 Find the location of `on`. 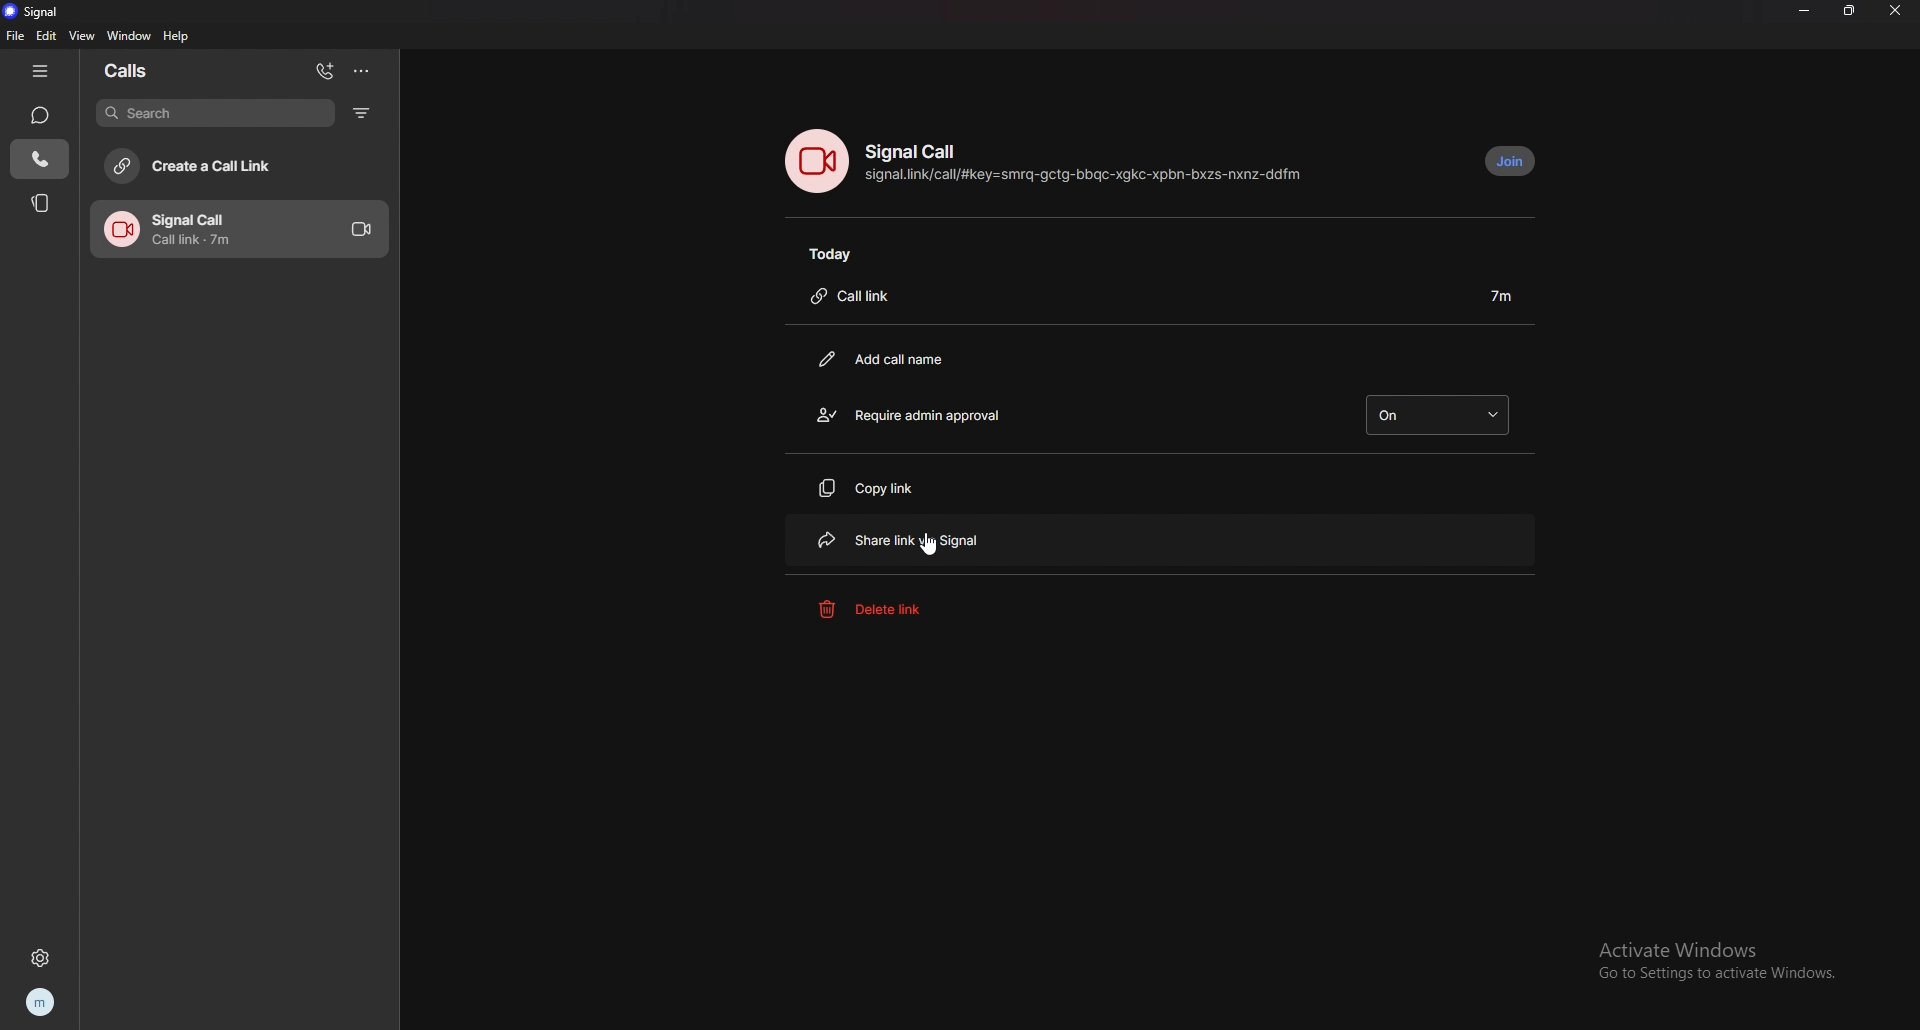

on is located at coordinates (1436, 415).